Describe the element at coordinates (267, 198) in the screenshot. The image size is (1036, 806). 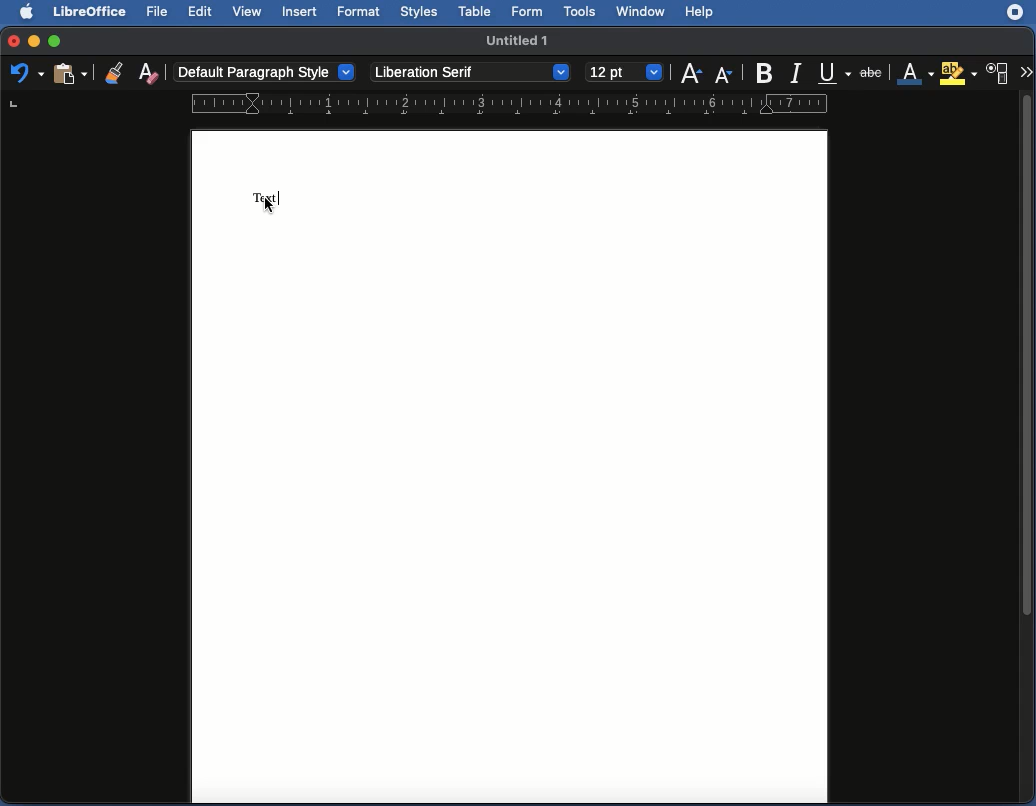
I see `Text` at that location.